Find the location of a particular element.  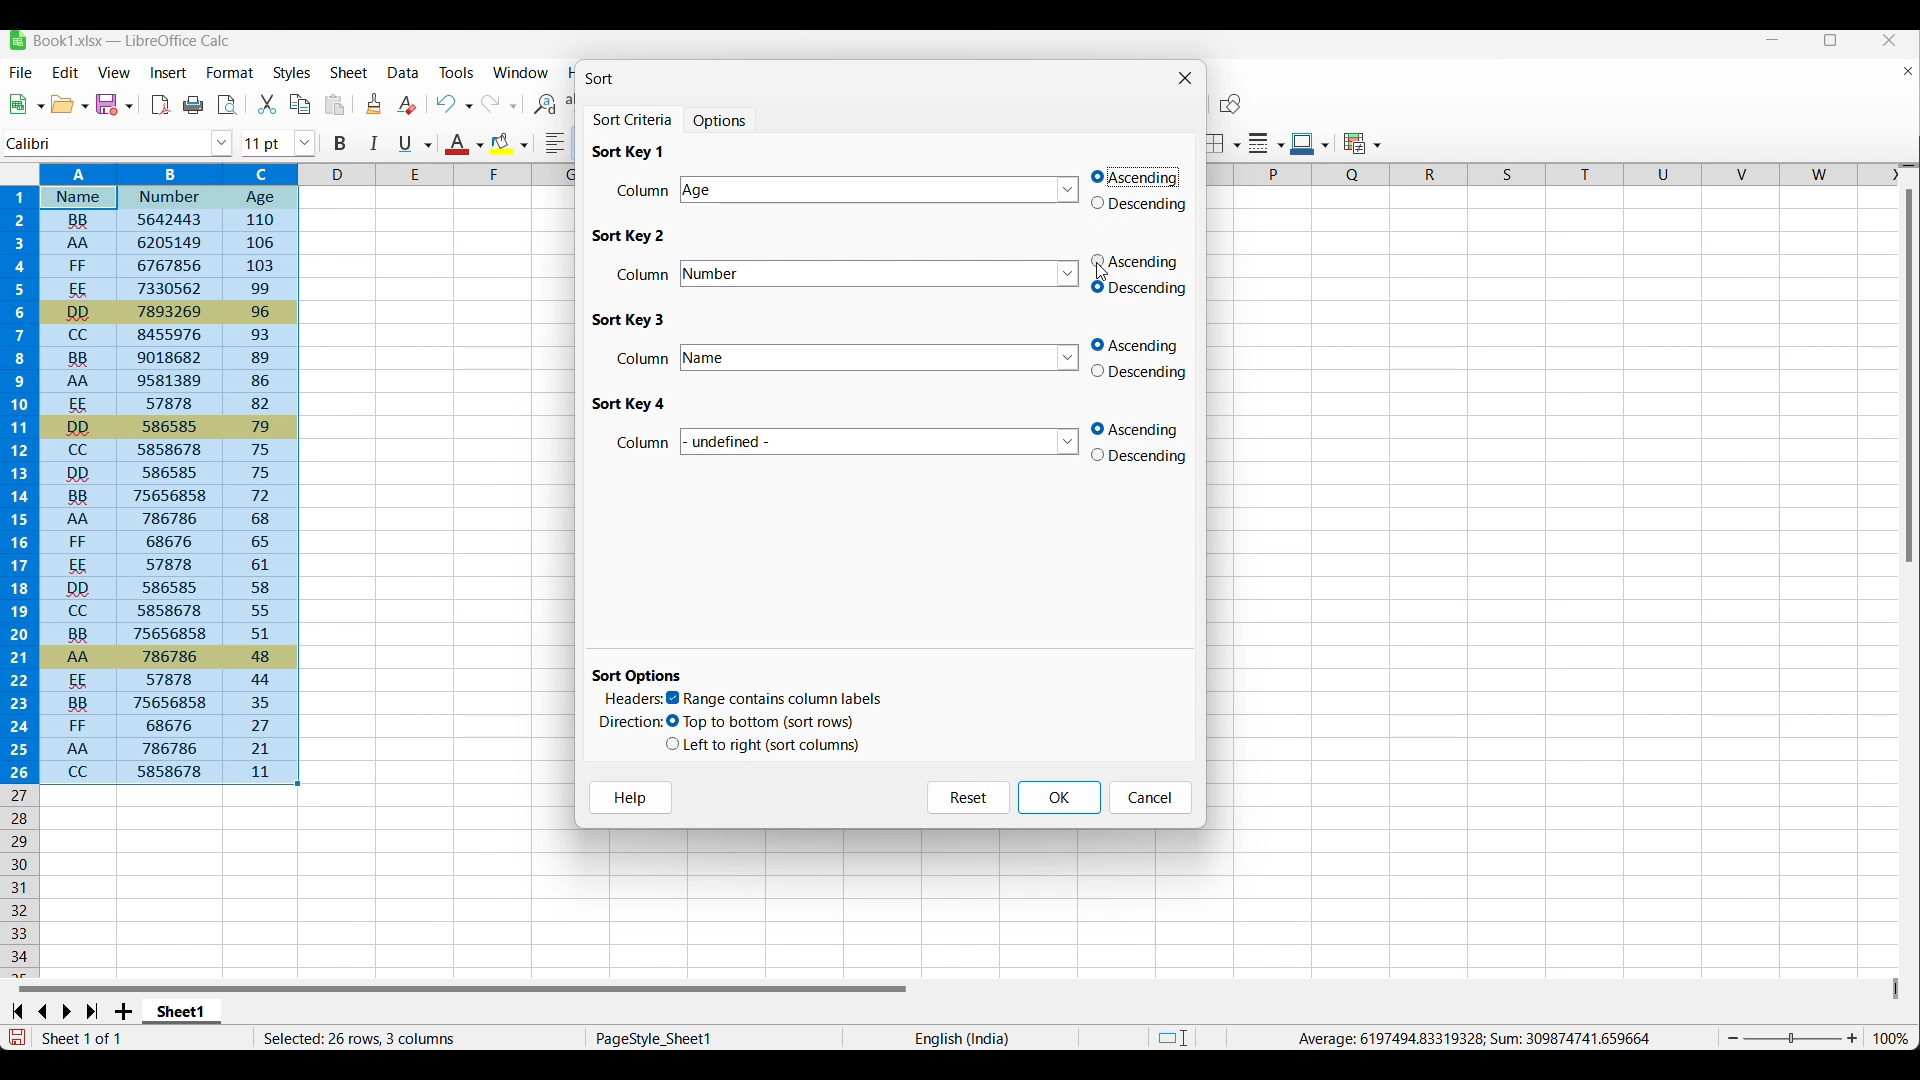

Go to first sheet is located at coordinates (16, 1011).